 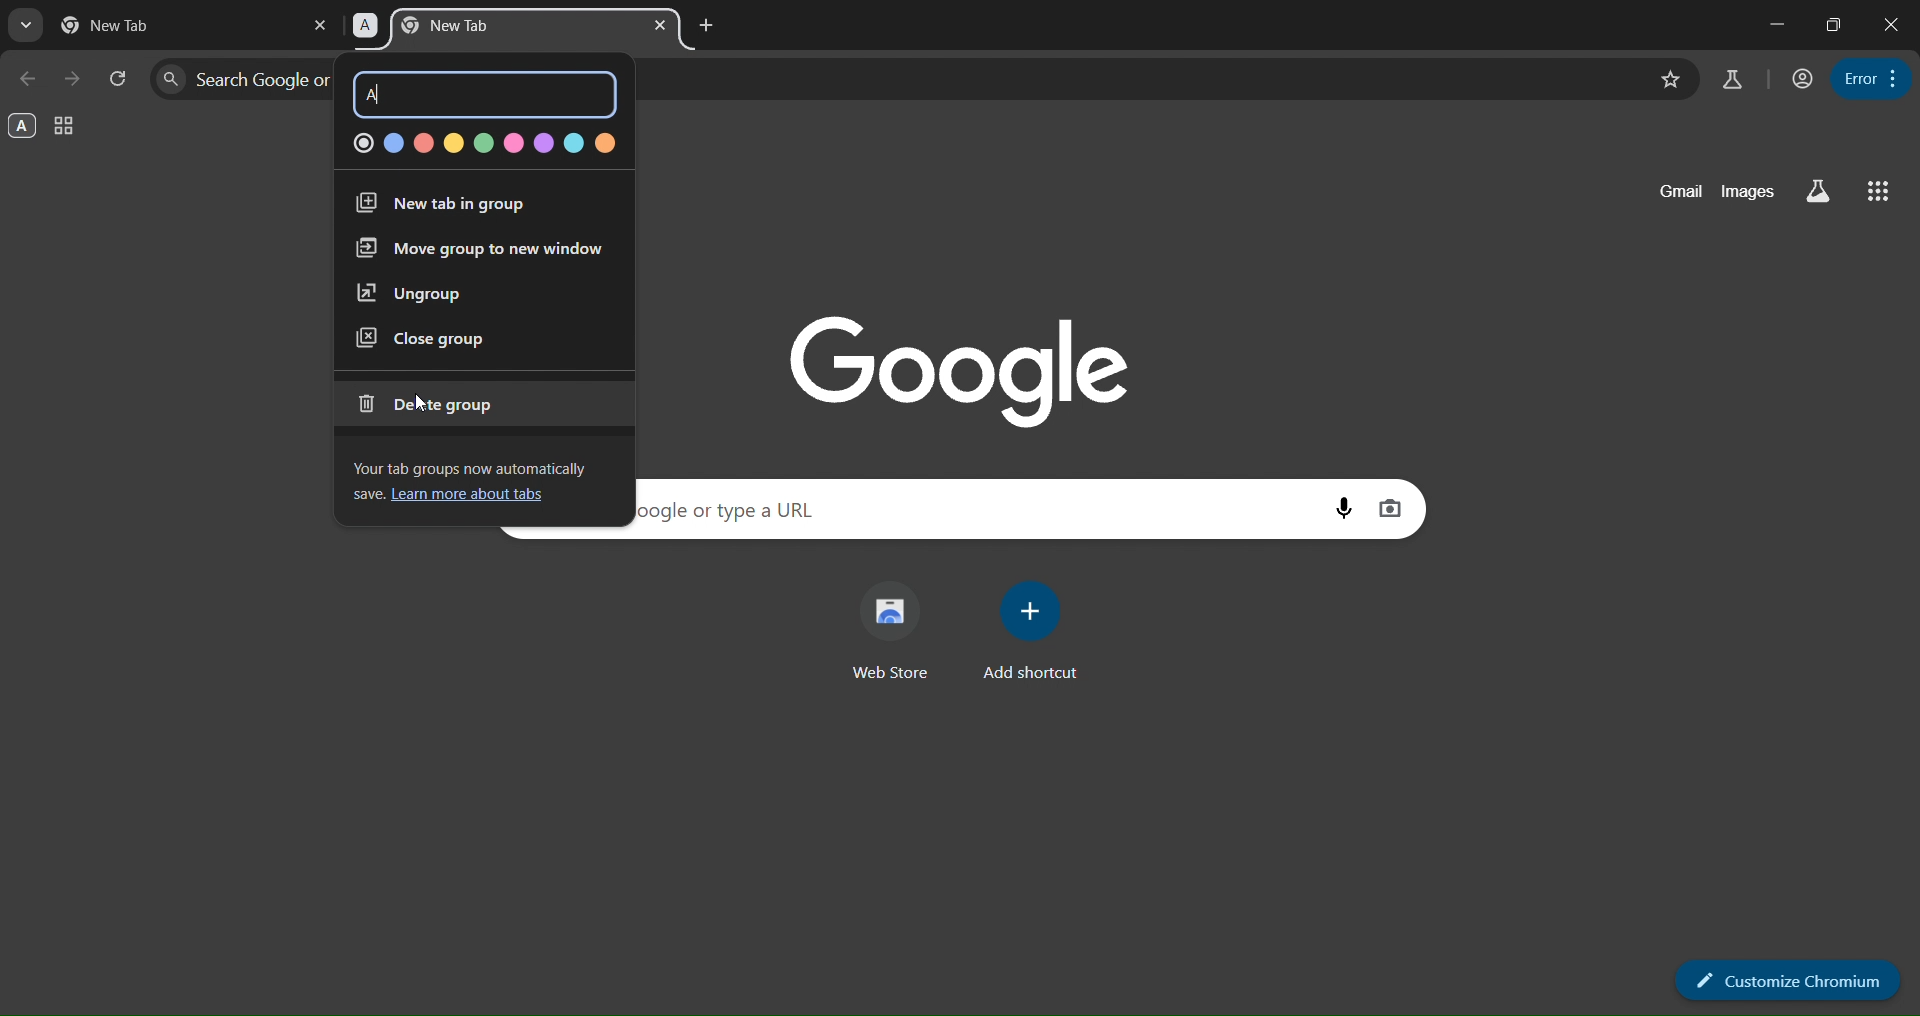 I want to click on gmail, so click(x=1673, y=193).